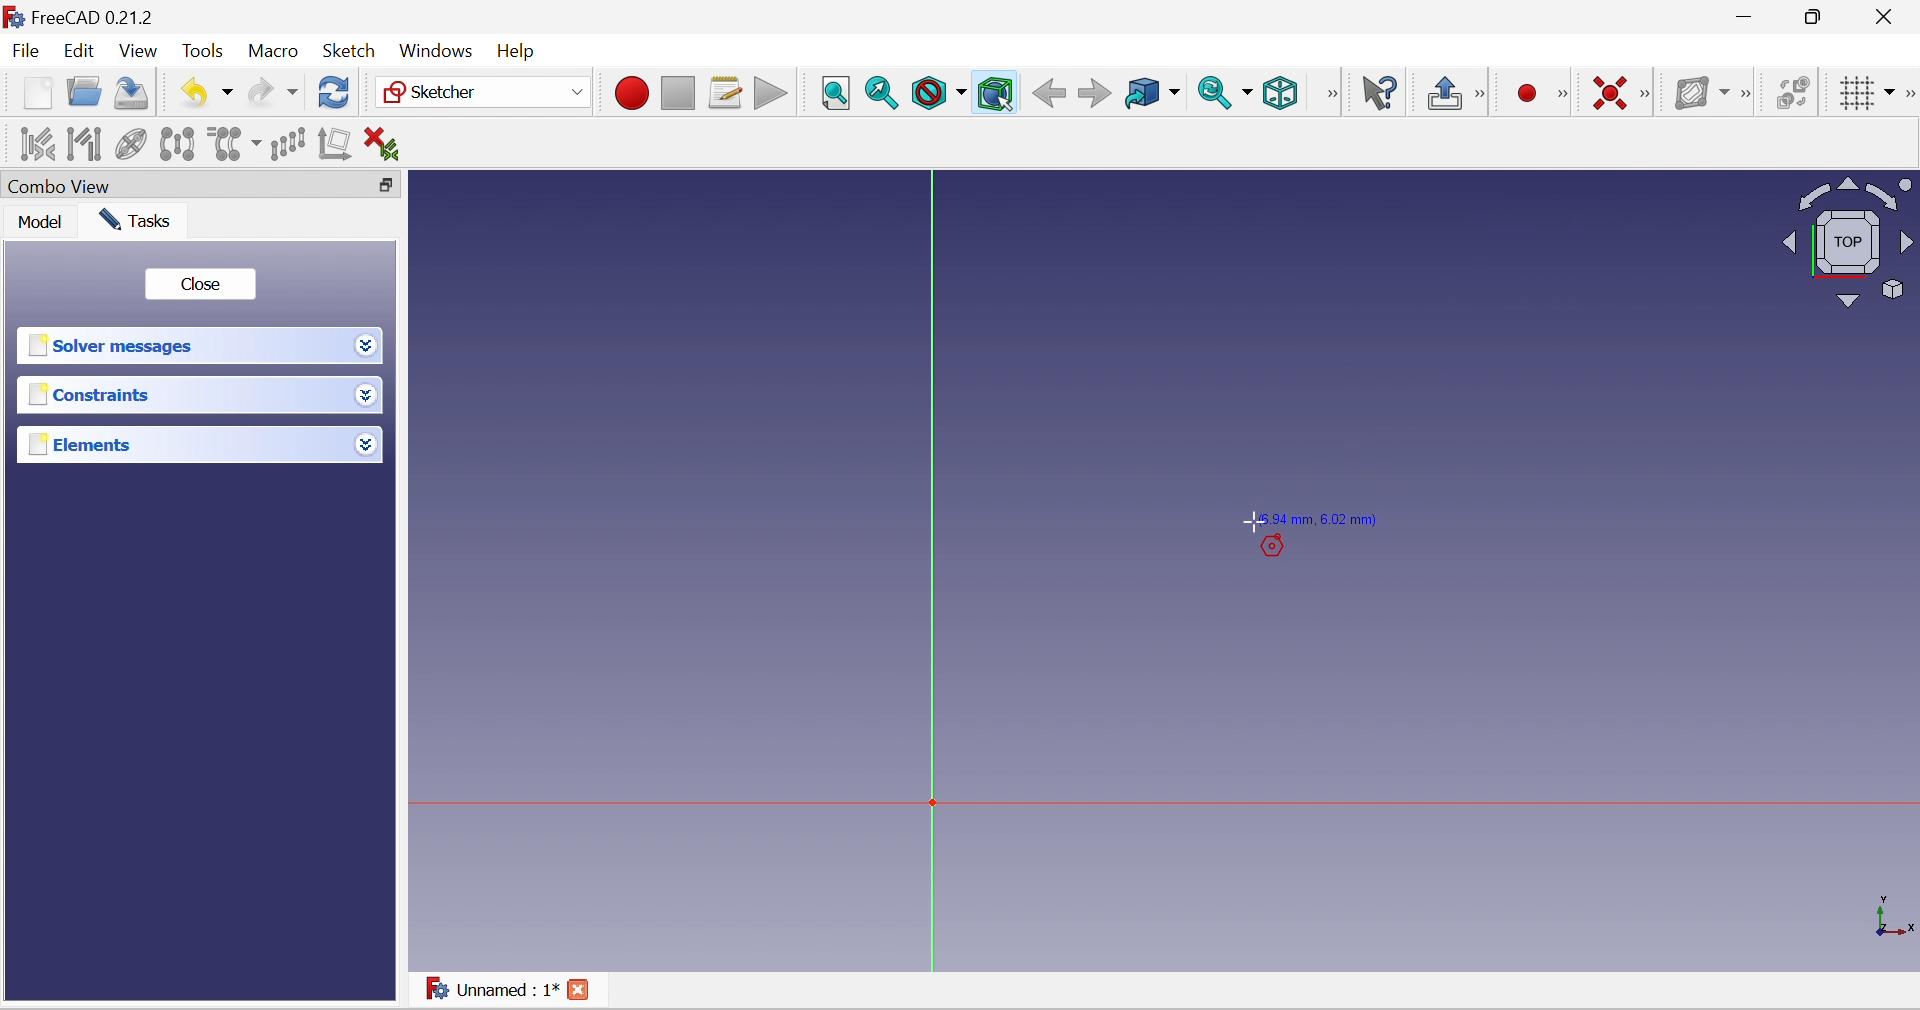 The height and width of the screenshot is (1010, 1920). Describe the element at coordinates (1908, 95) in the screenshot. I see `[Sketcher edit tools]` at that location.